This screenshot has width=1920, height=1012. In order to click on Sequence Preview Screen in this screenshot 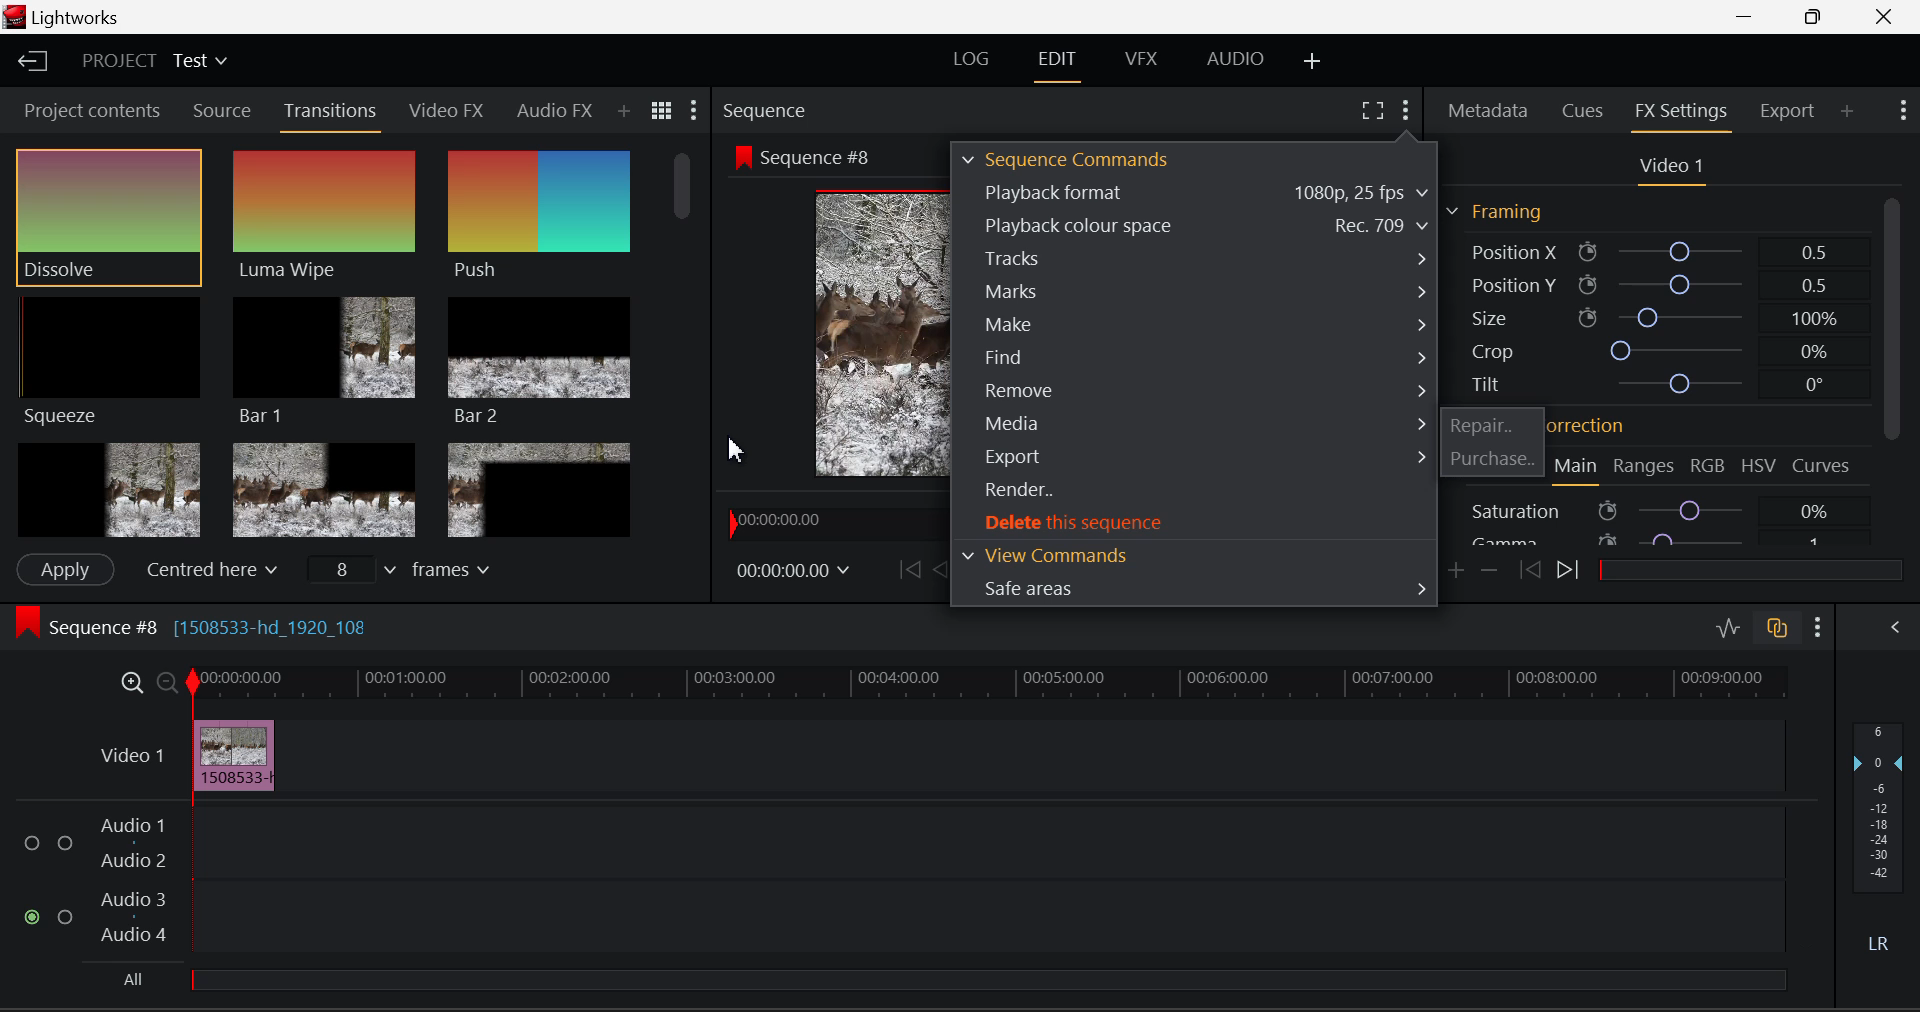, I will do `click(834, 334)`.